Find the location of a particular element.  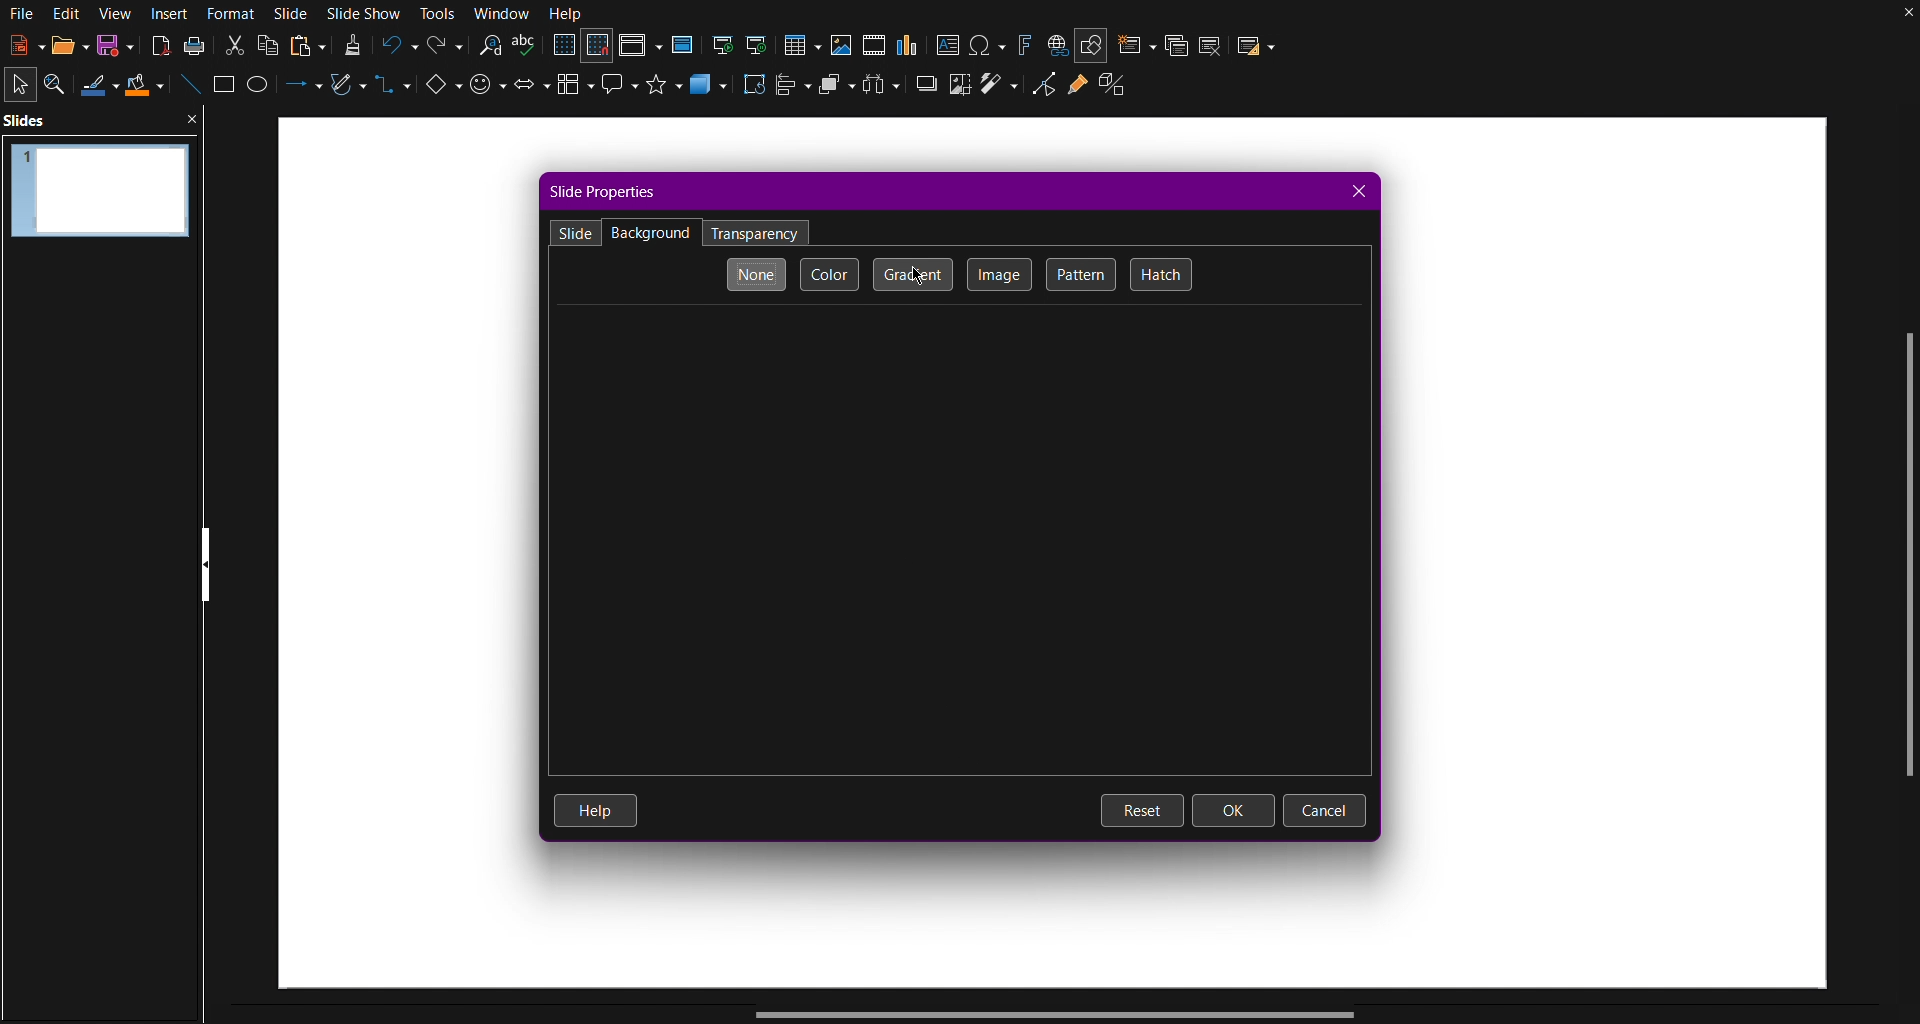

Fontworks is located at coordinates (1024, 43).